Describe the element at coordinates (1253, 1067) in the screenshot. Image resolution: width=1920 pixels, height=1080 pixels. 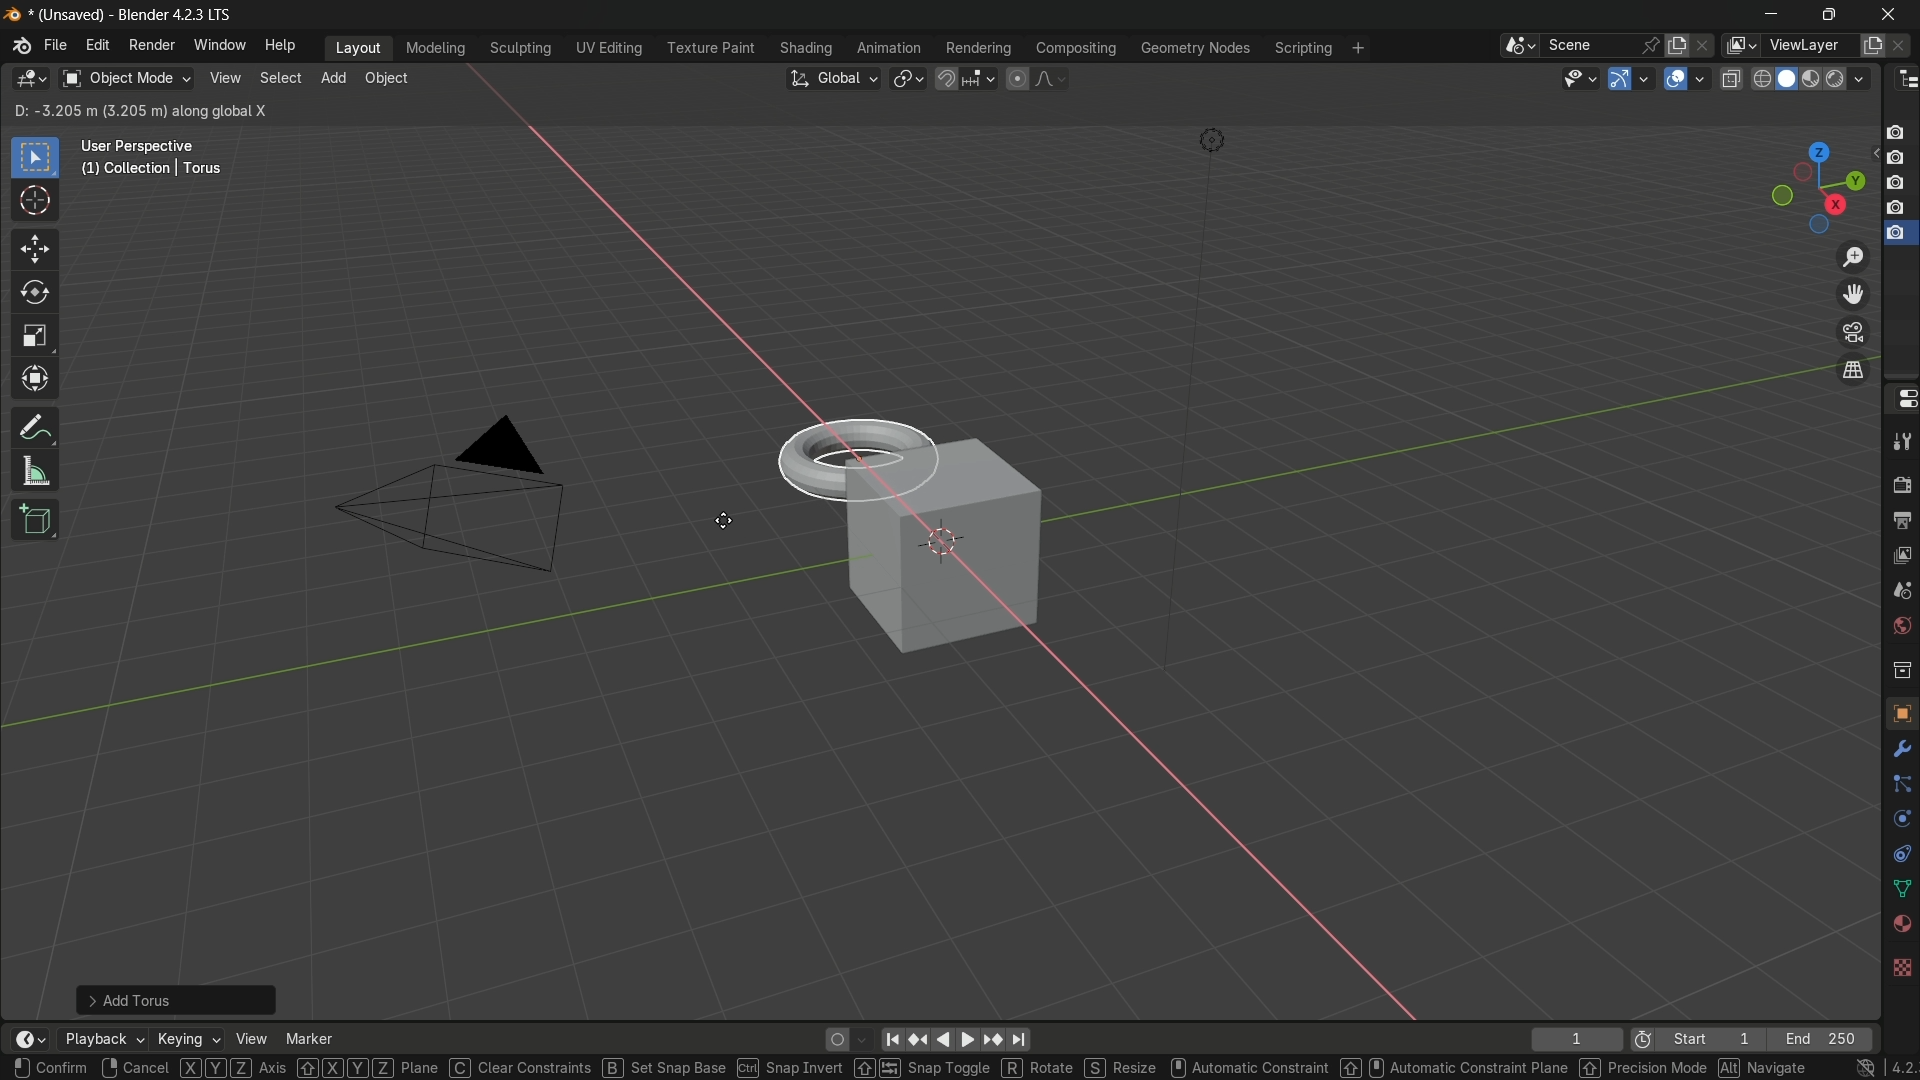
I see `Automatic Constraint` at that location.